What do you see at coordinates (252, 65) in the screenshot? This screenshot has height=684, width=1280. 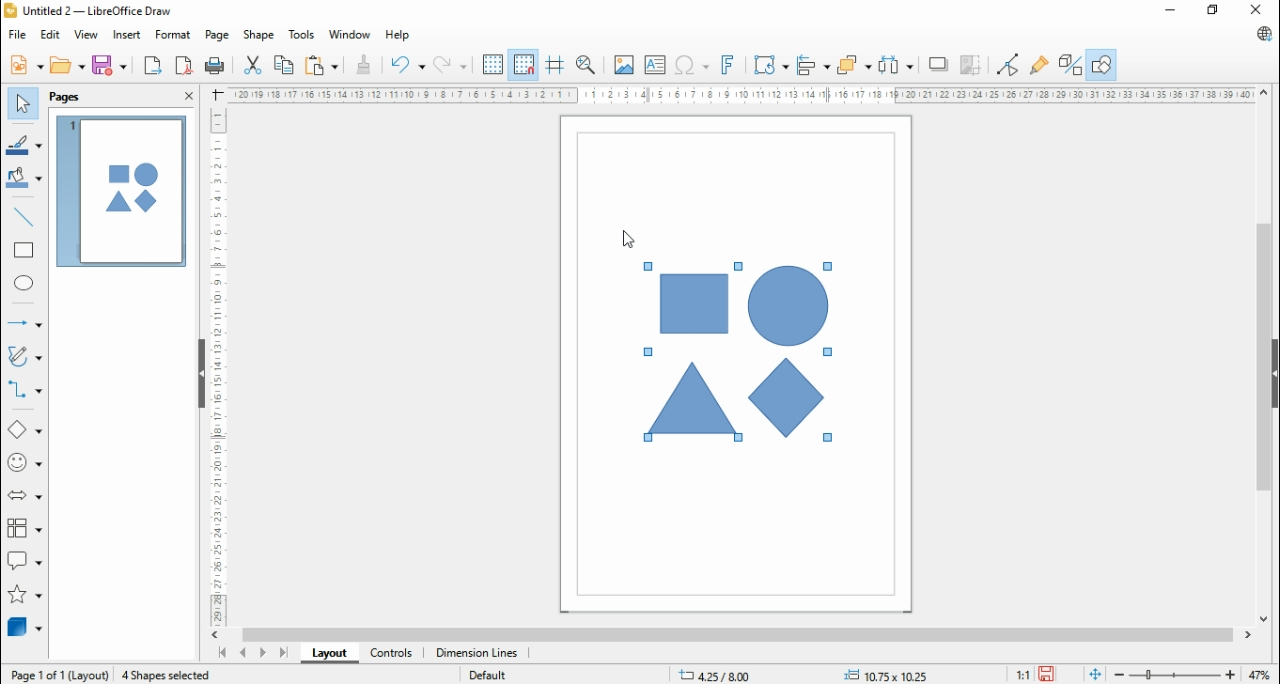 I see `cut` at bounding box center [252, 65].